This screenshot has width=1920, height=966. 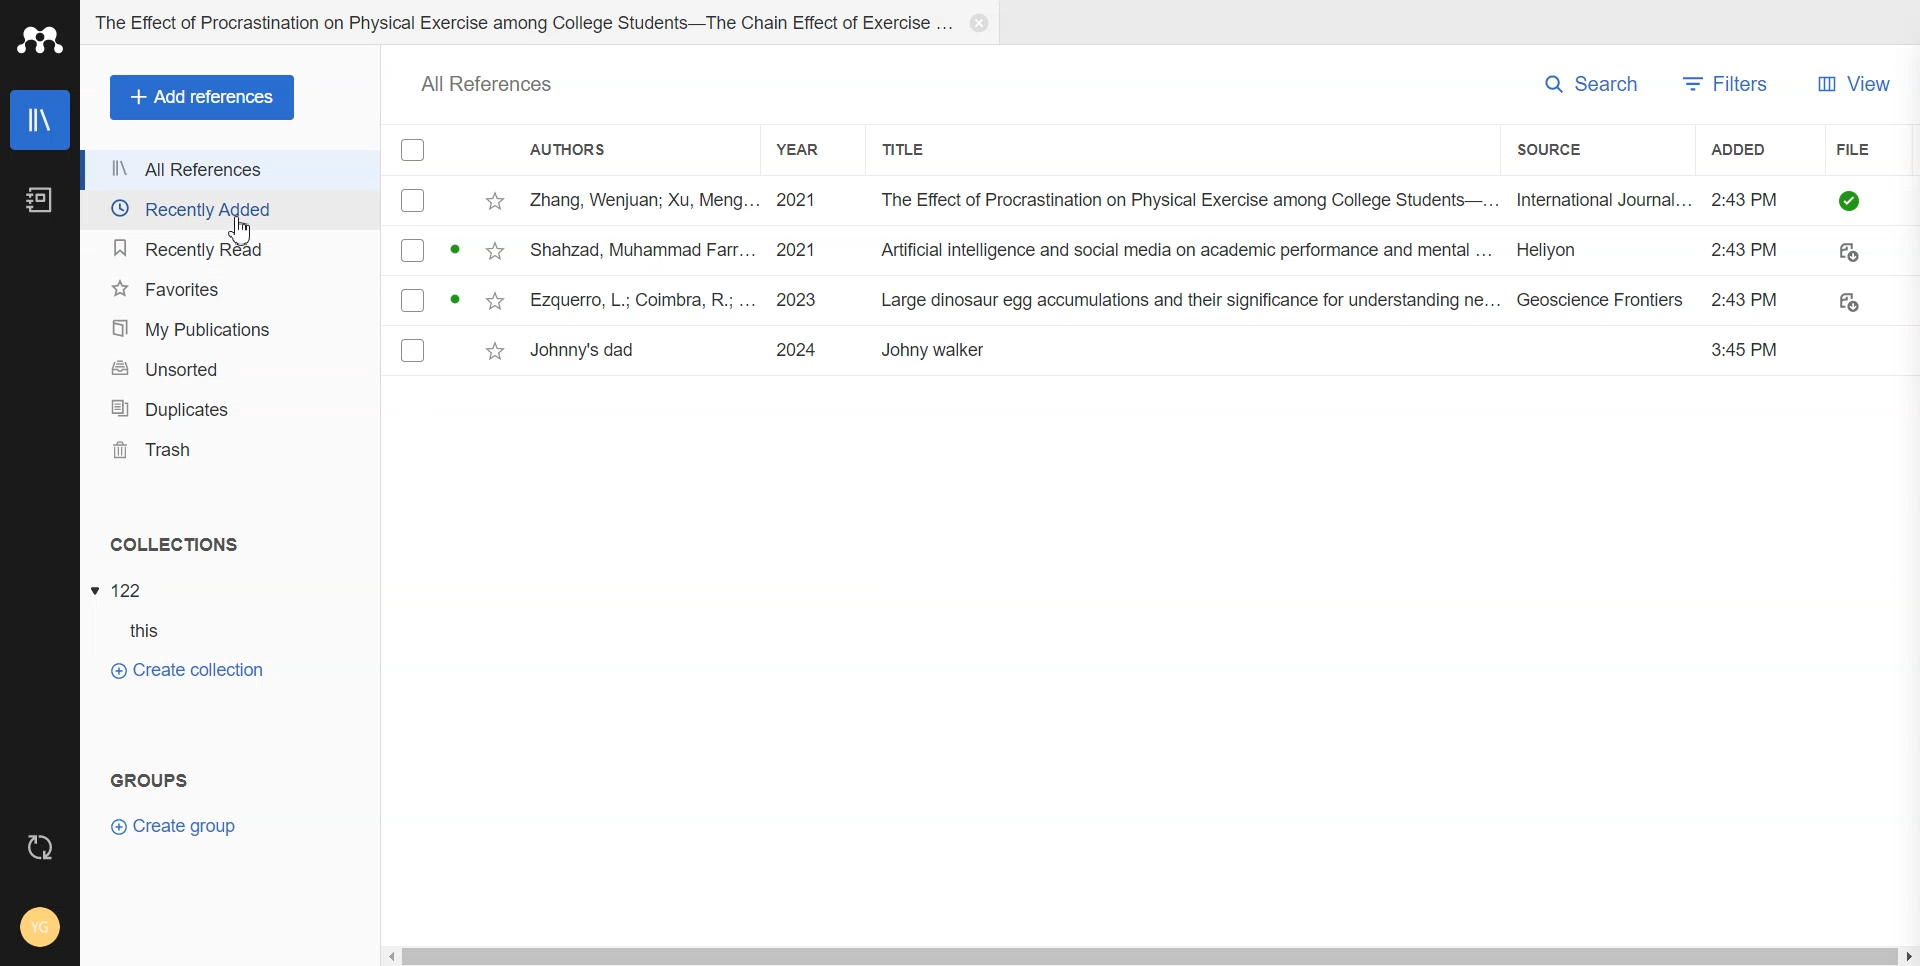 What do you see at coordinates (227, 408) in the screenshot?
I see `Duplicates` at bounding box center [227, 408].